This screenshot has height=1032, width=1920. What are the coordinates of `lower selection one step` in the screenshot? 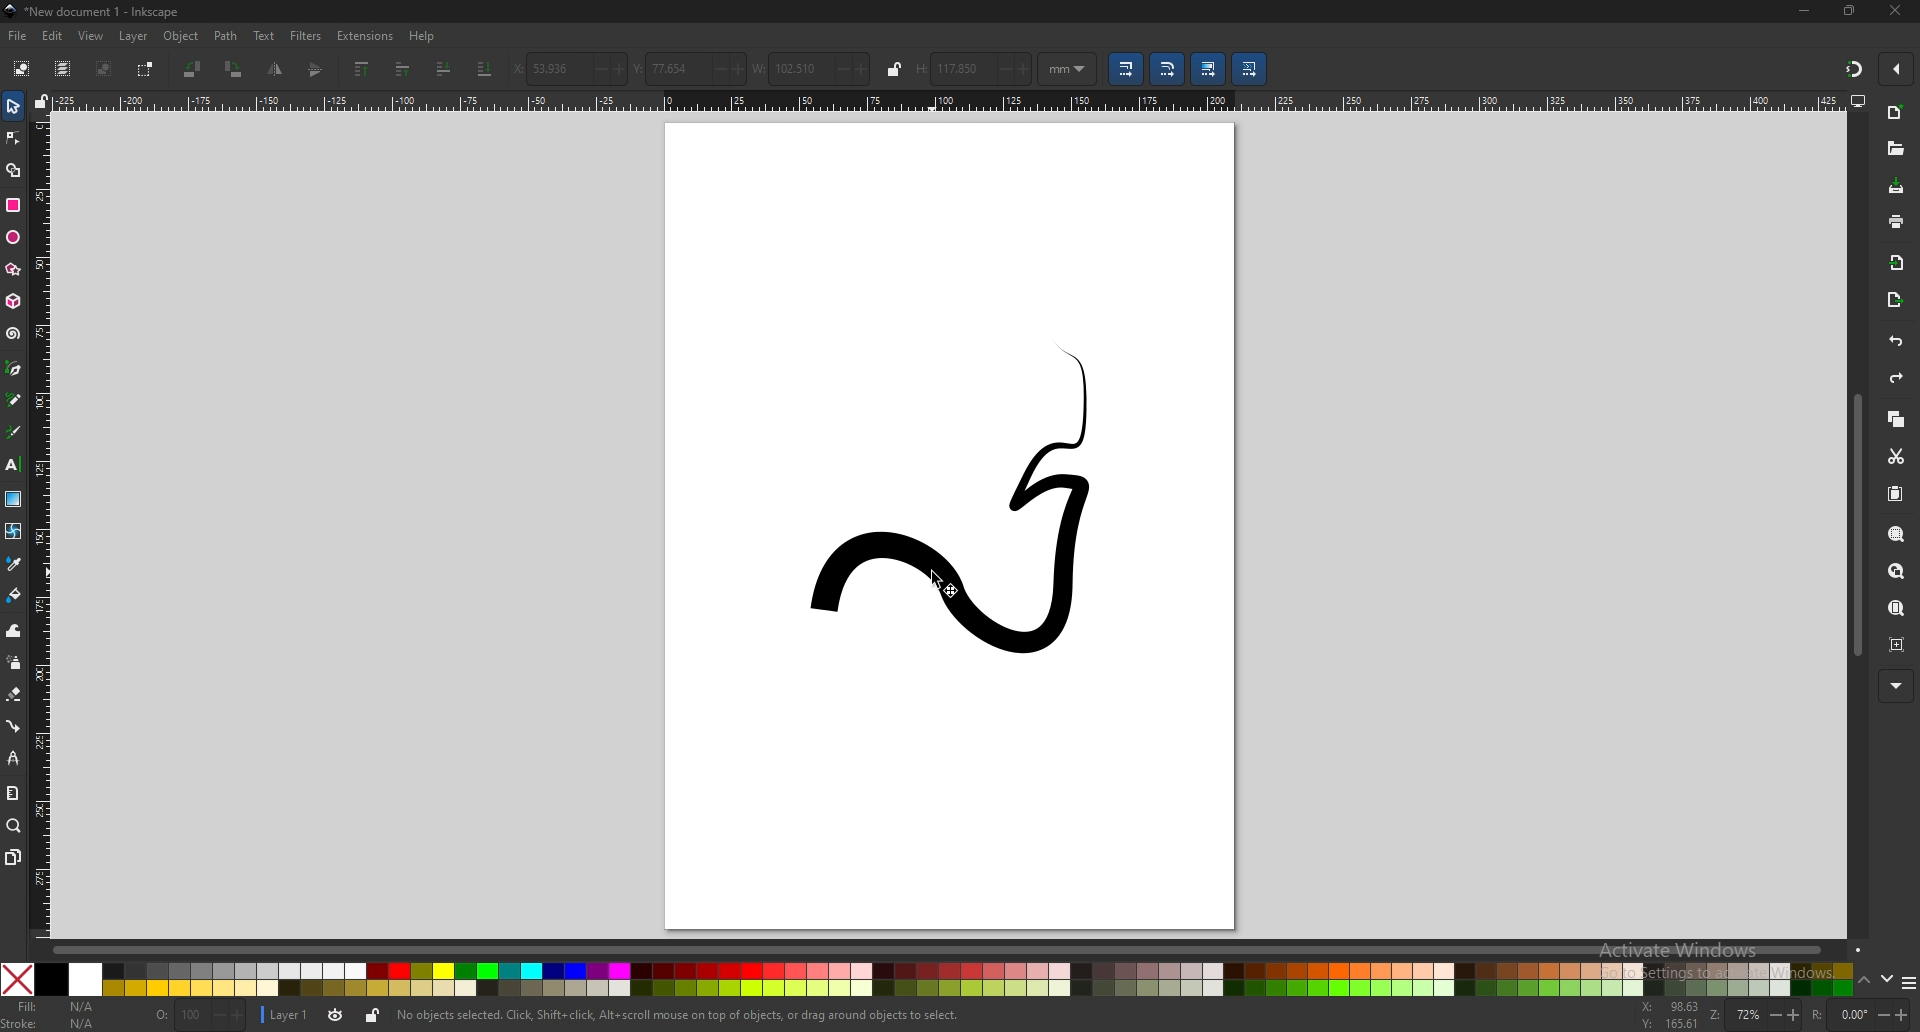 It's located at (443, 68).